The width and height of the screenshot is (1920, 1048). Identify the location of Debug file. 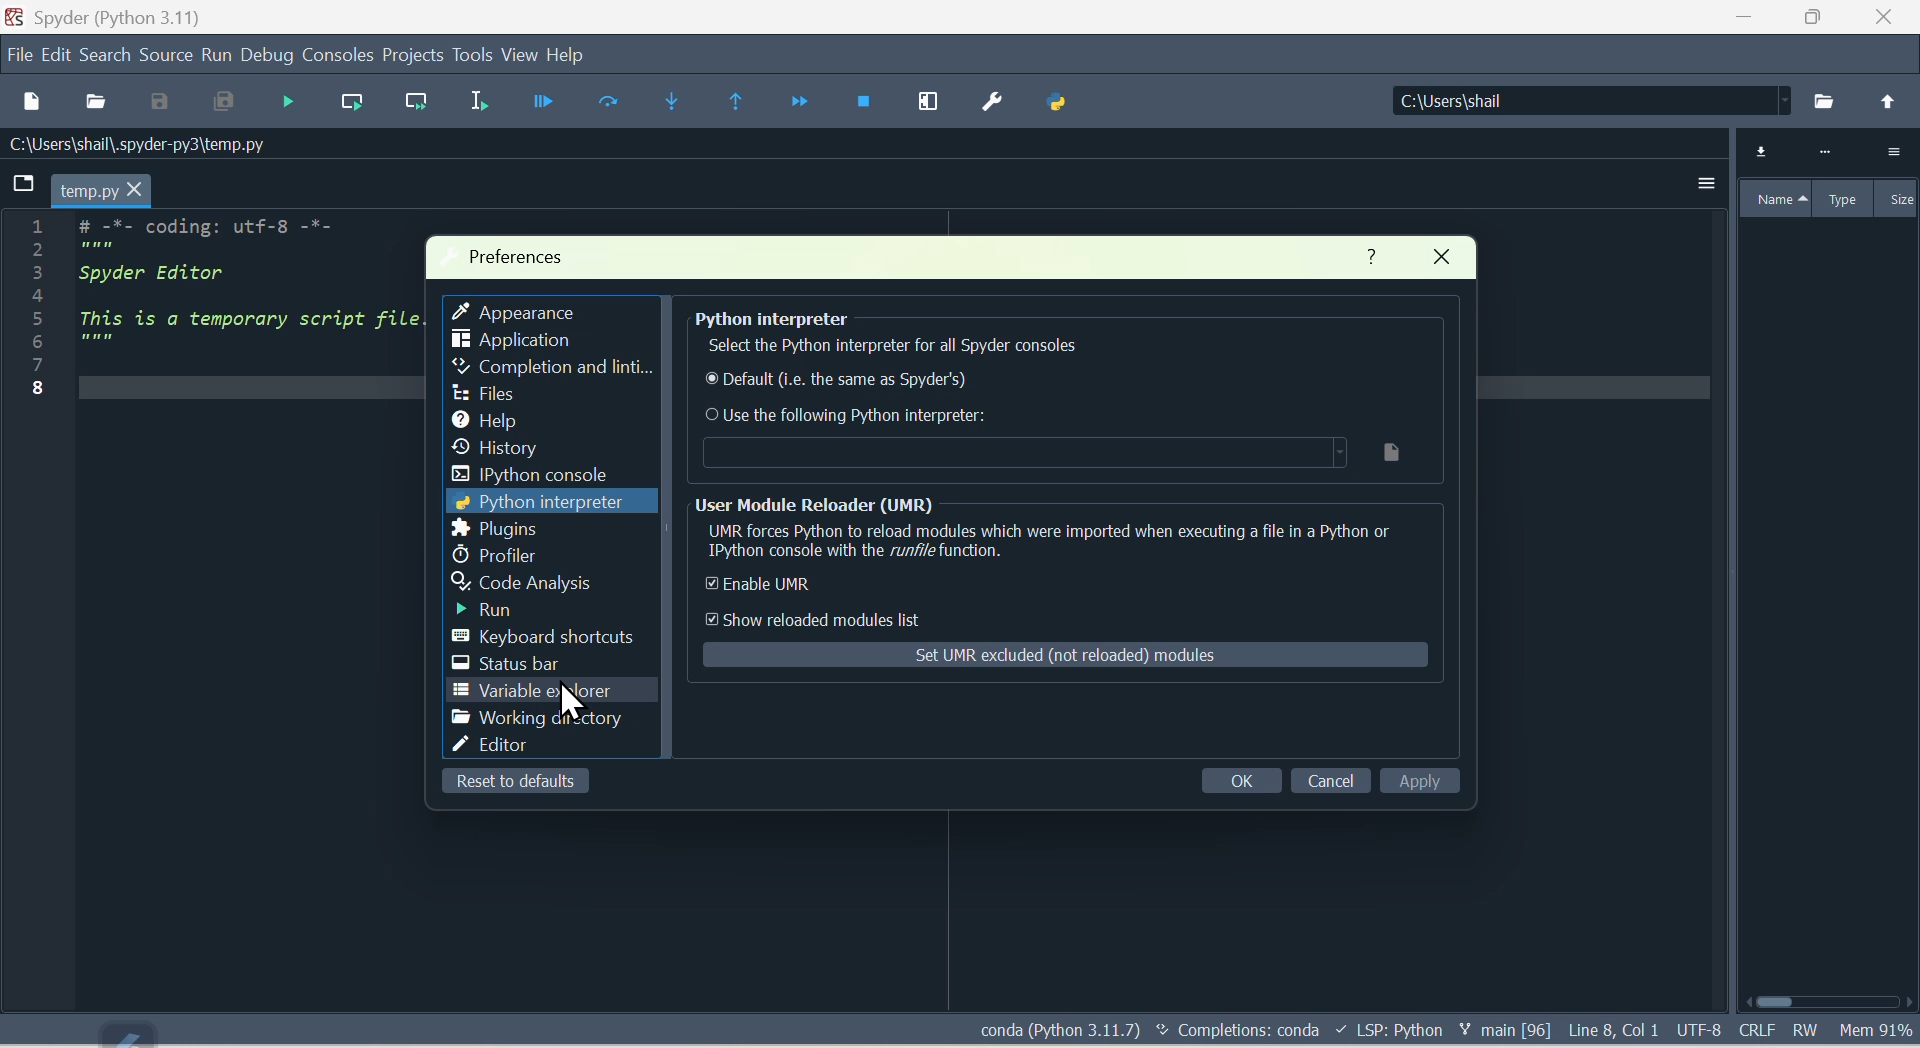
(286, 101).